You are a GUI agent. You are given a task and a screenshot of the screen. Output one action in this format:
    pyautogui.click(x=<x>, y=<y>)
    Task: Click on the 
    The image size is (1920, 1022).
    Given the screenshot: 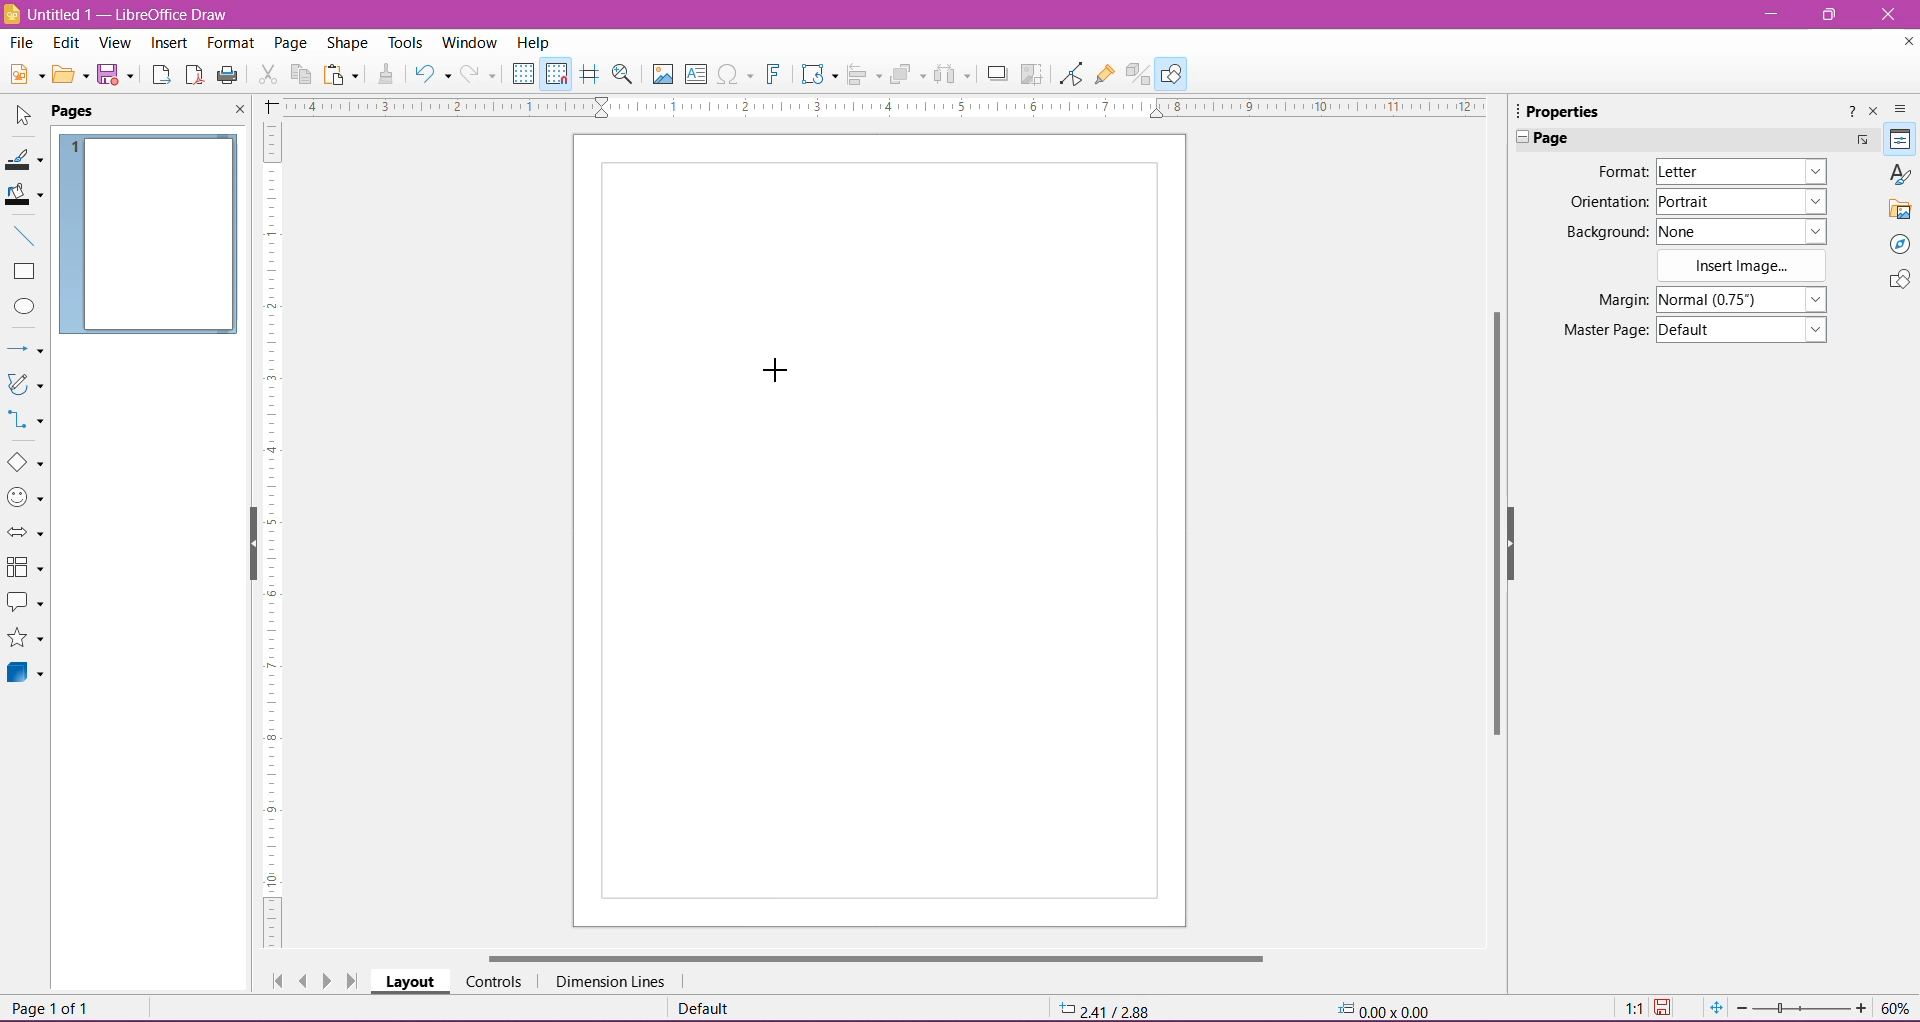 What is the action you would take?
    pyautogui.click(x=481, y=74)
    